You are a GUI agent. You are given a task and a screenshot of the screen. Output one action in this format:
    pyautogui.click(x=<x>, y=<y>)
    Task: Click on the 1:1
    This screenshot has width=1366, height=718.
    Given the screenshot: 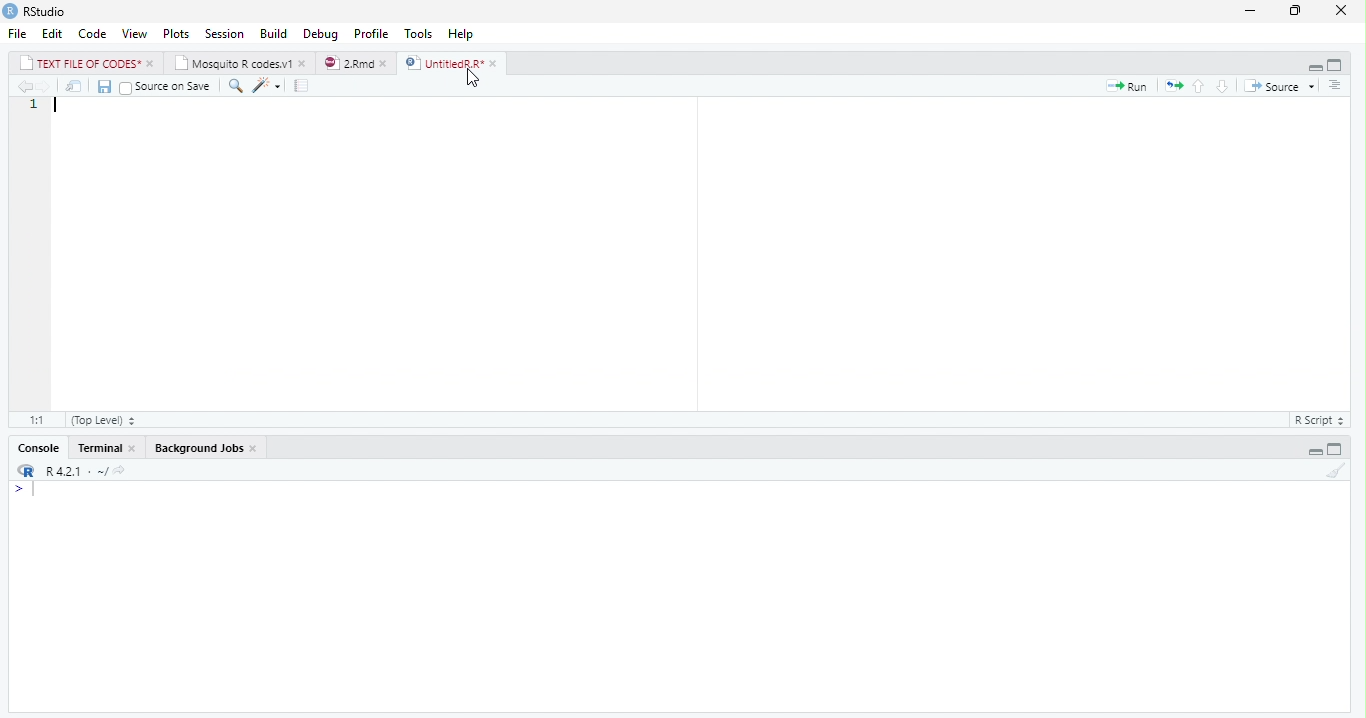 What is the action you would take?
    pyautogui.click(x=35, y=420)
    